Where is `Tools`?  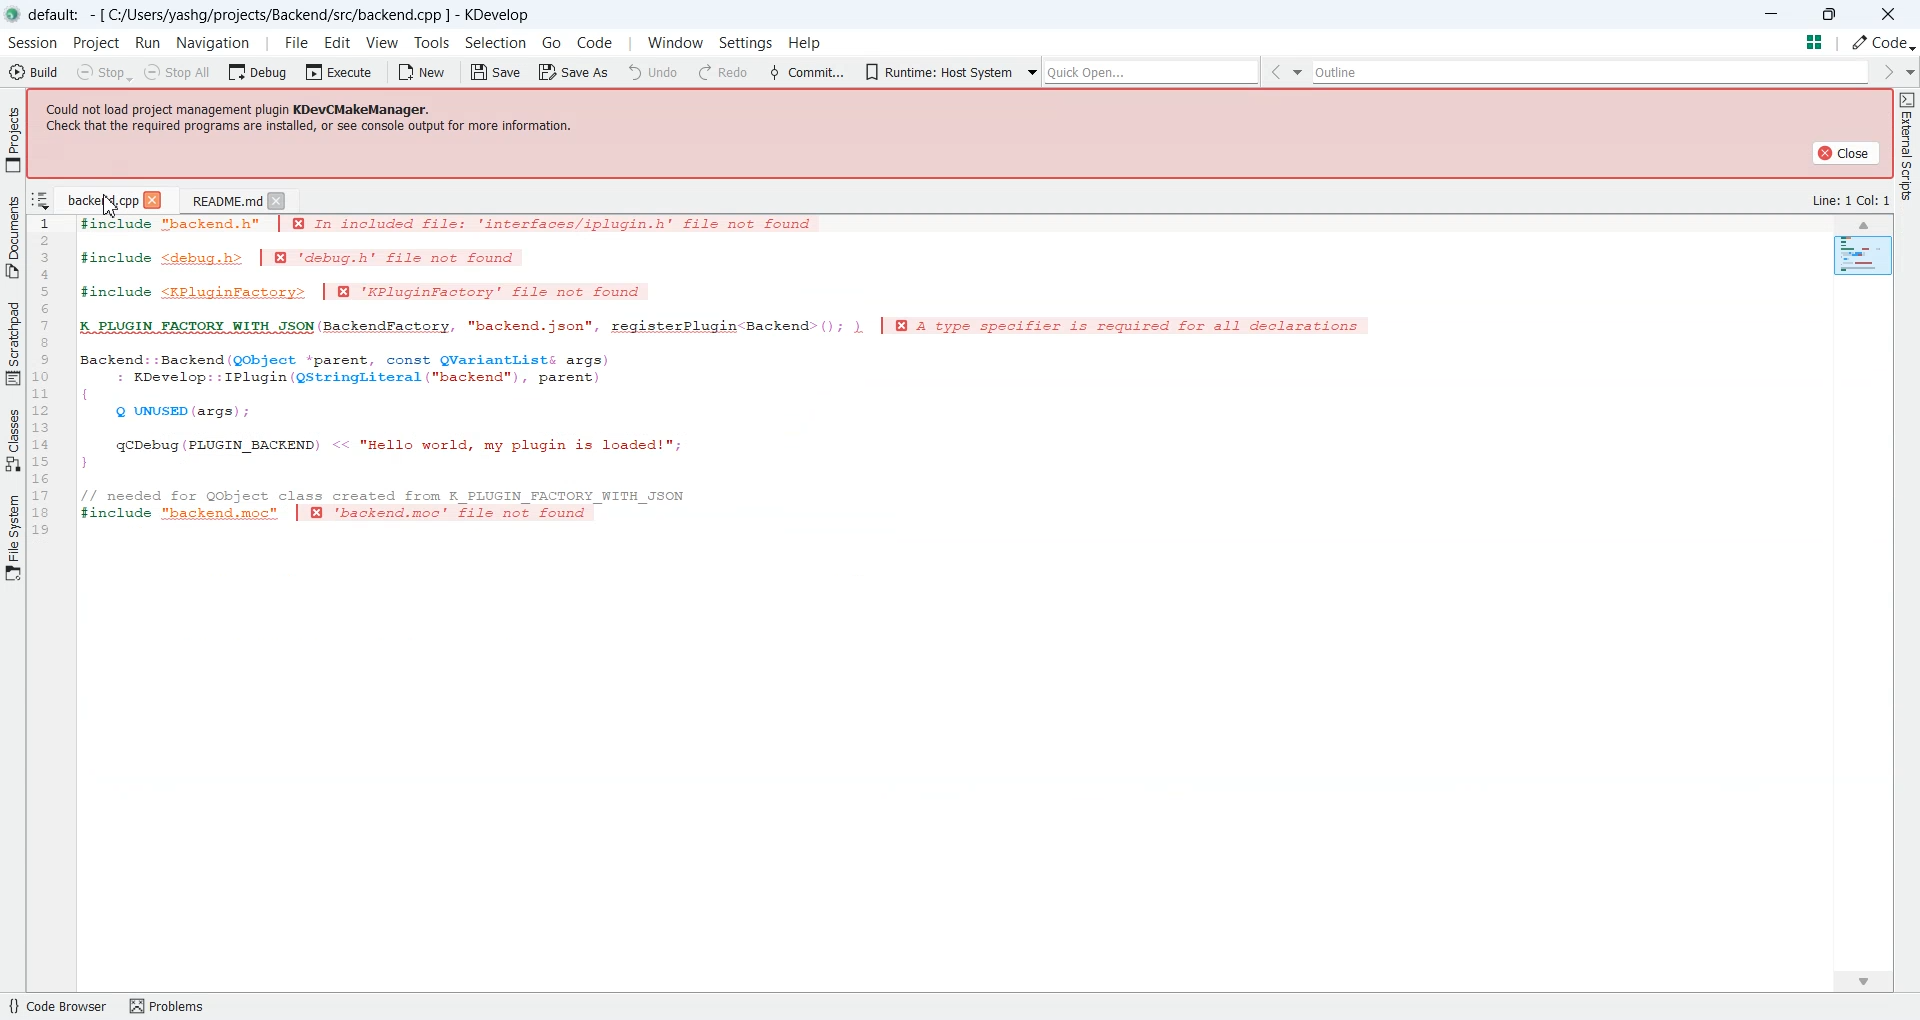 Tools is located at coordinates (430, 43).